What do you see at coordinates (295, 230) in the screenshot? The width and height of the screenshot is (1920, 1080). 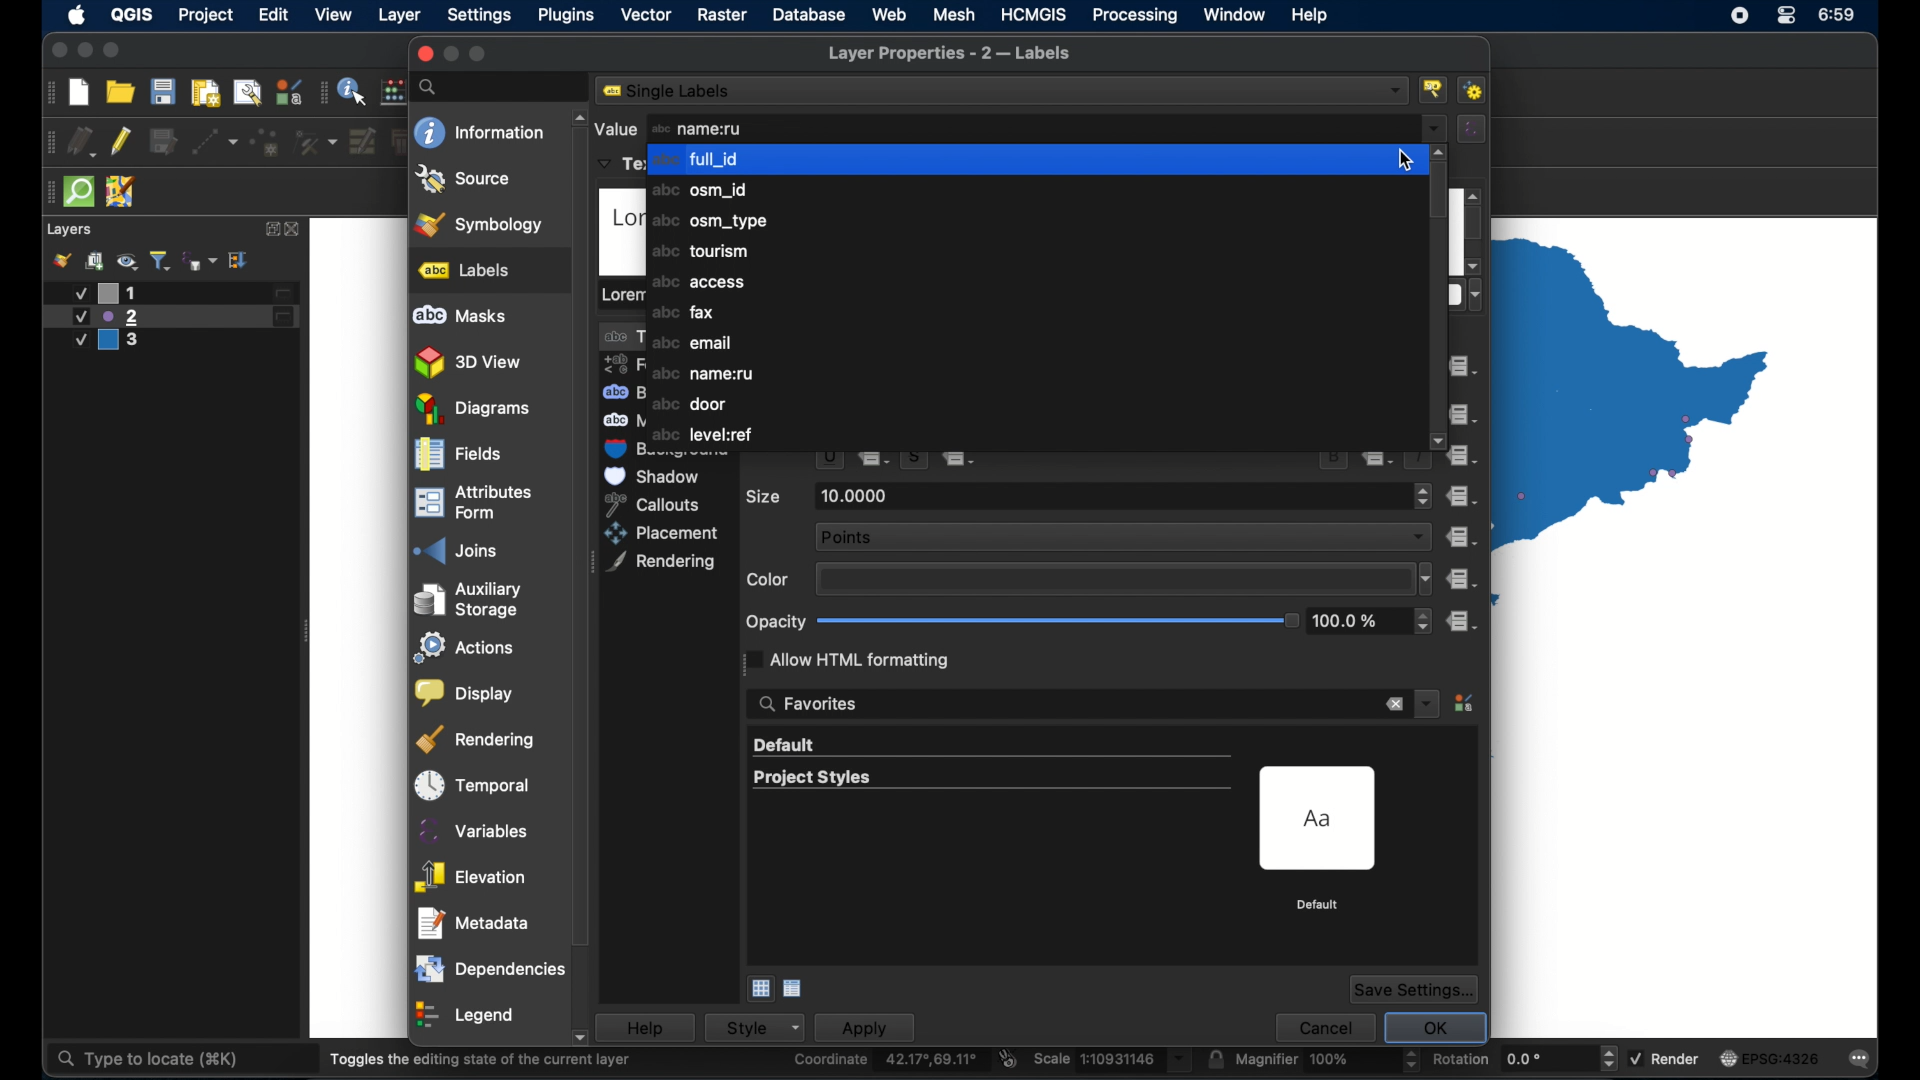 I see `close` at bounding box center [295, 230].